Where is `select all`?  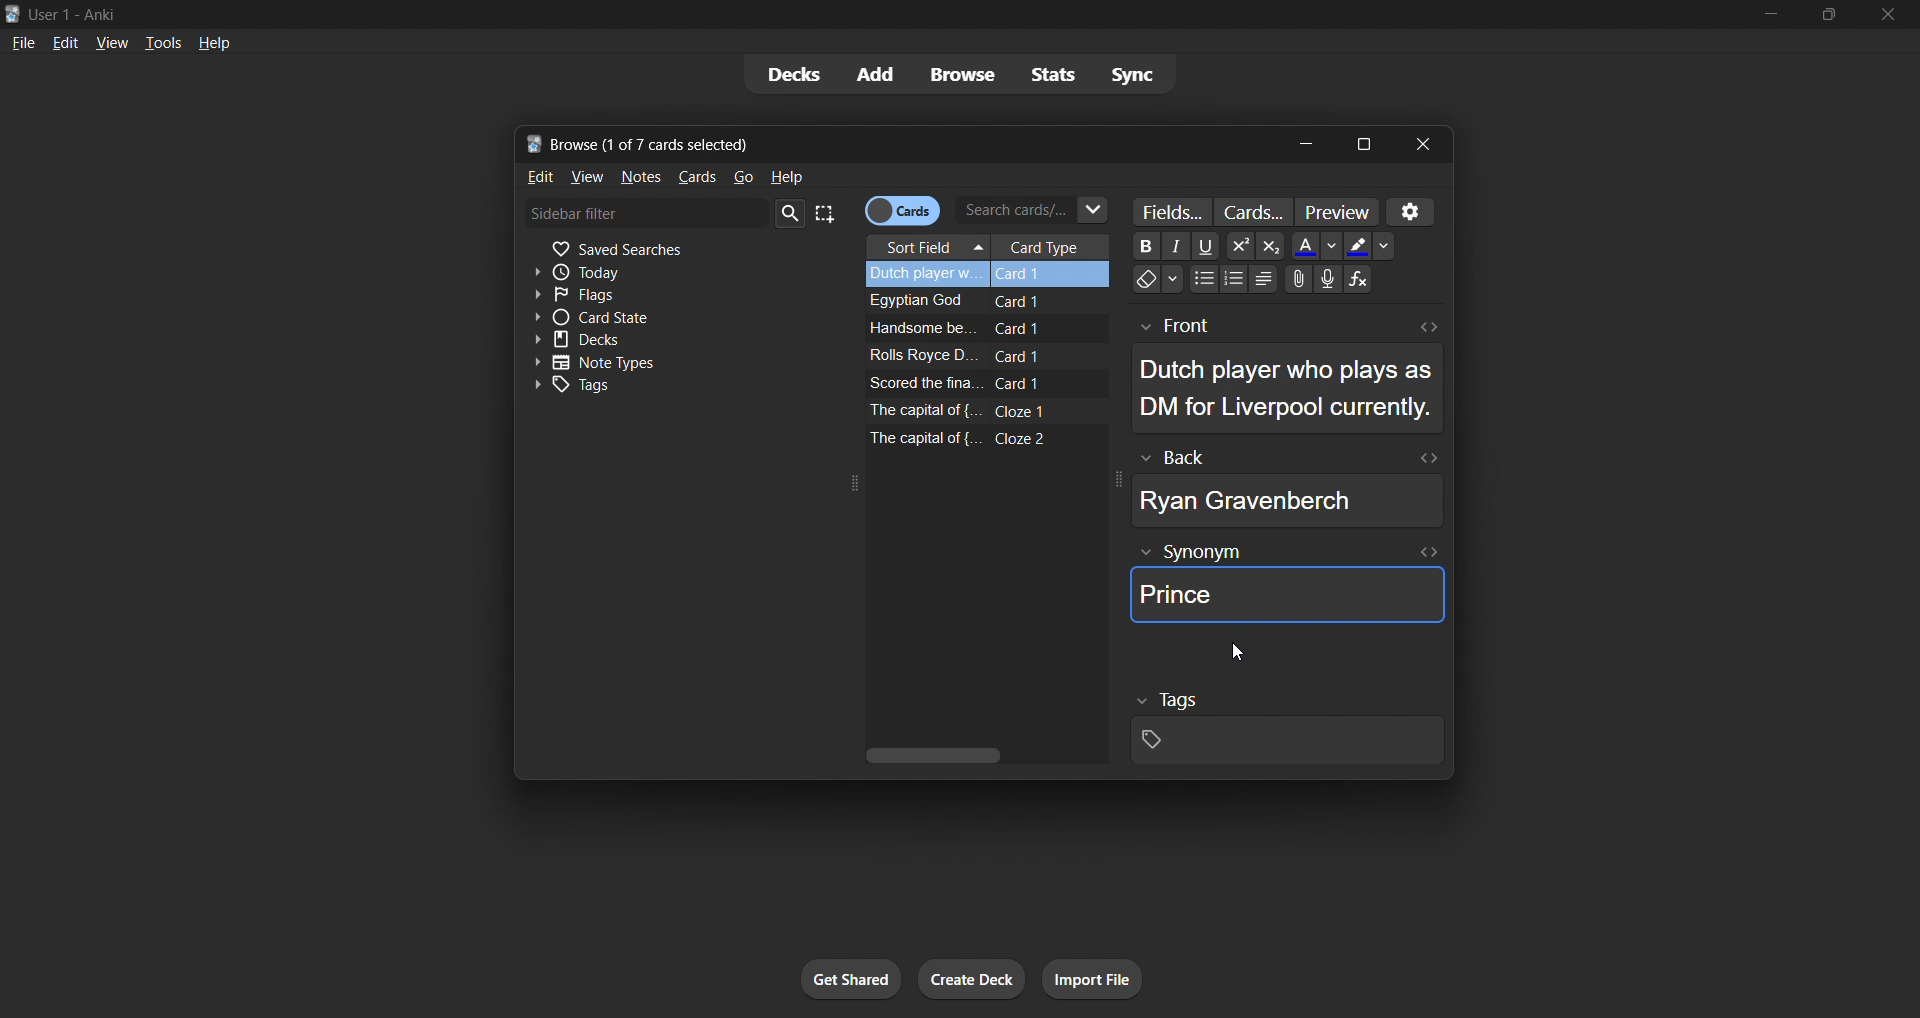
select all is located at coordinates (822, 216).